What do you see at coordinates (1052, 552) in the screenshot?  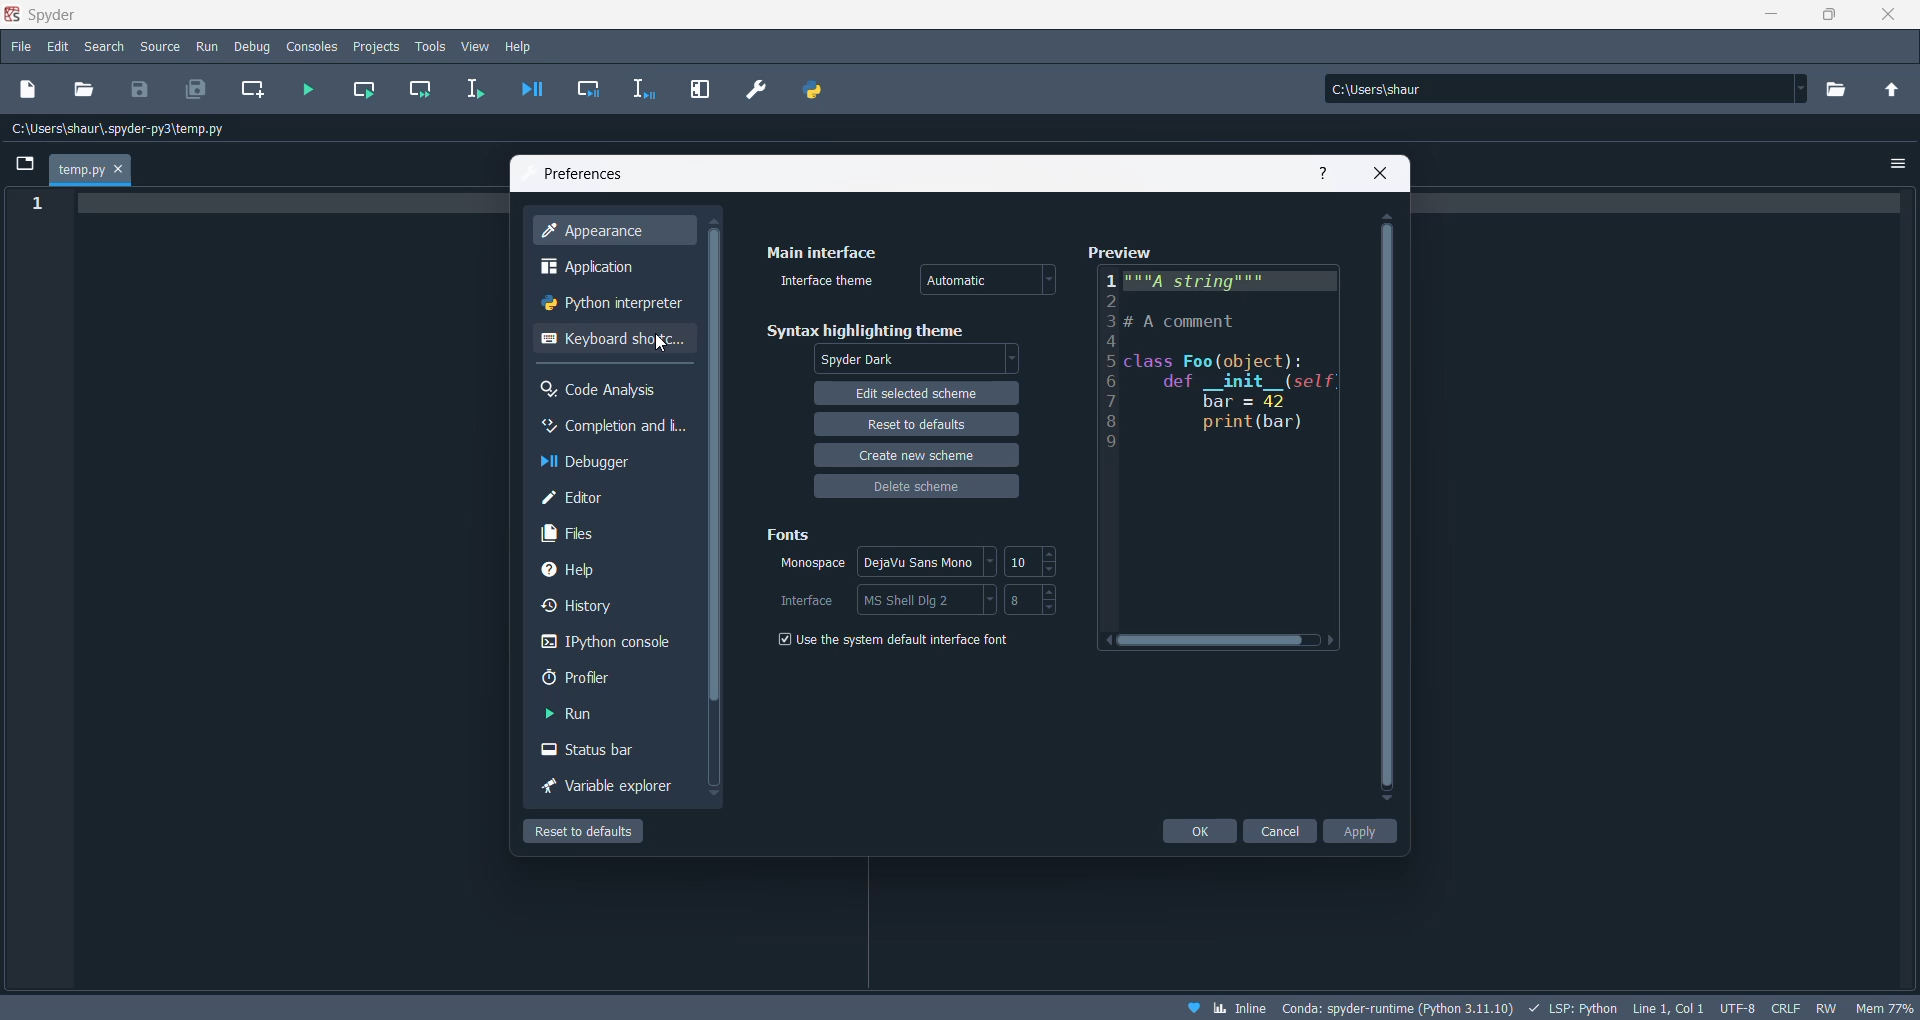 I see `increment ` at bounding box center [1052, 552].